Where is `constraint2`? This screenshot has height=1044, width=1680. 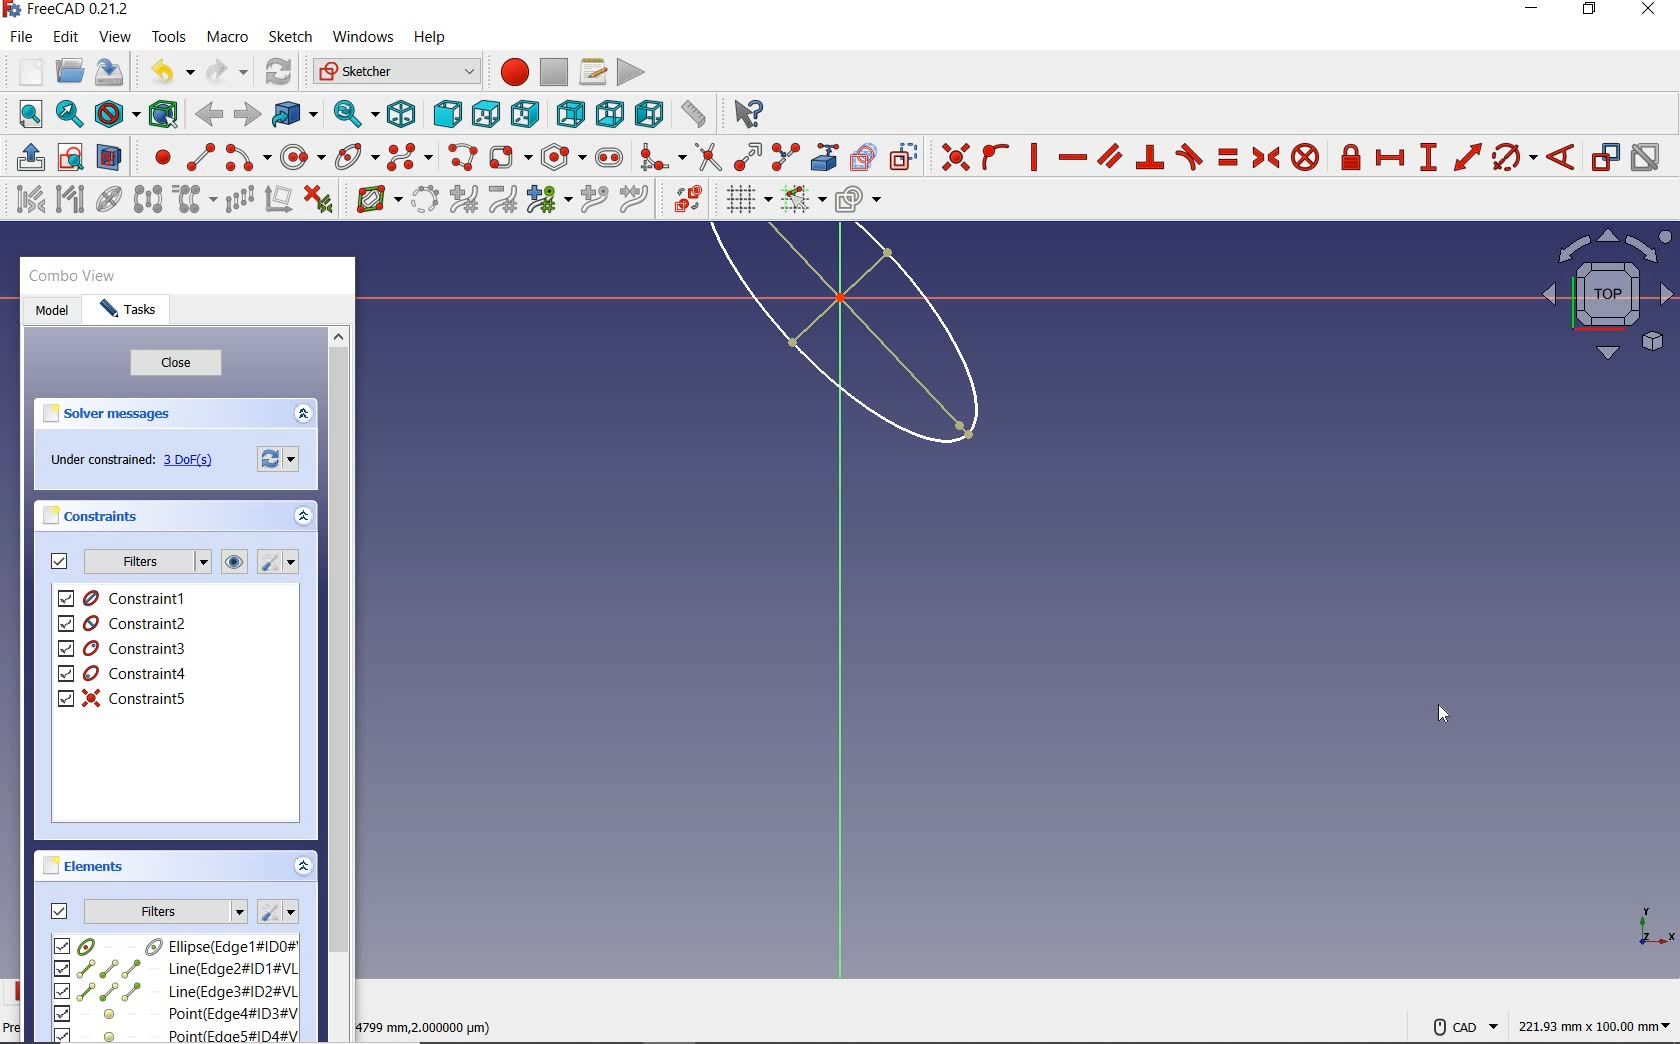 constraint2 is located at coordinates (124, 623).